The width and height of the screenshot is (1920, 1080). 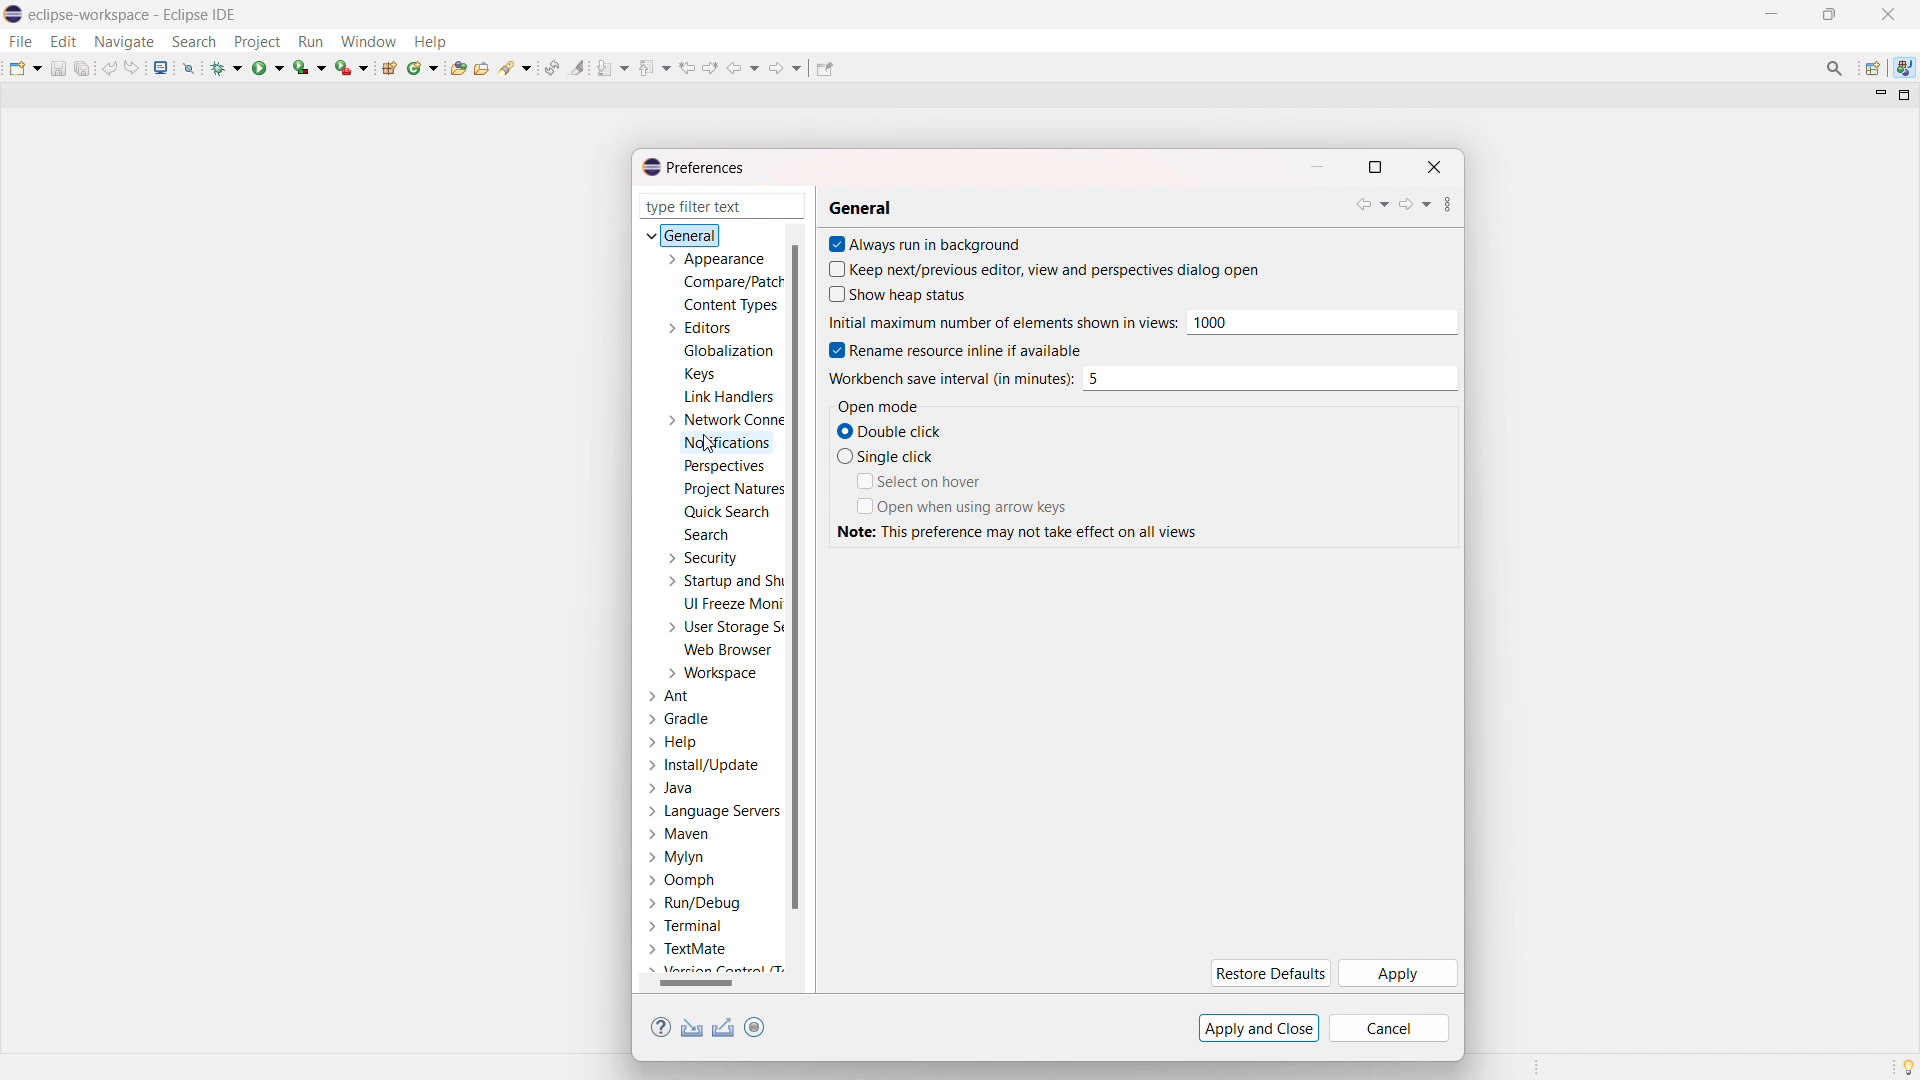 I want to click on access commands and other items, so click(x=1836, y=68).